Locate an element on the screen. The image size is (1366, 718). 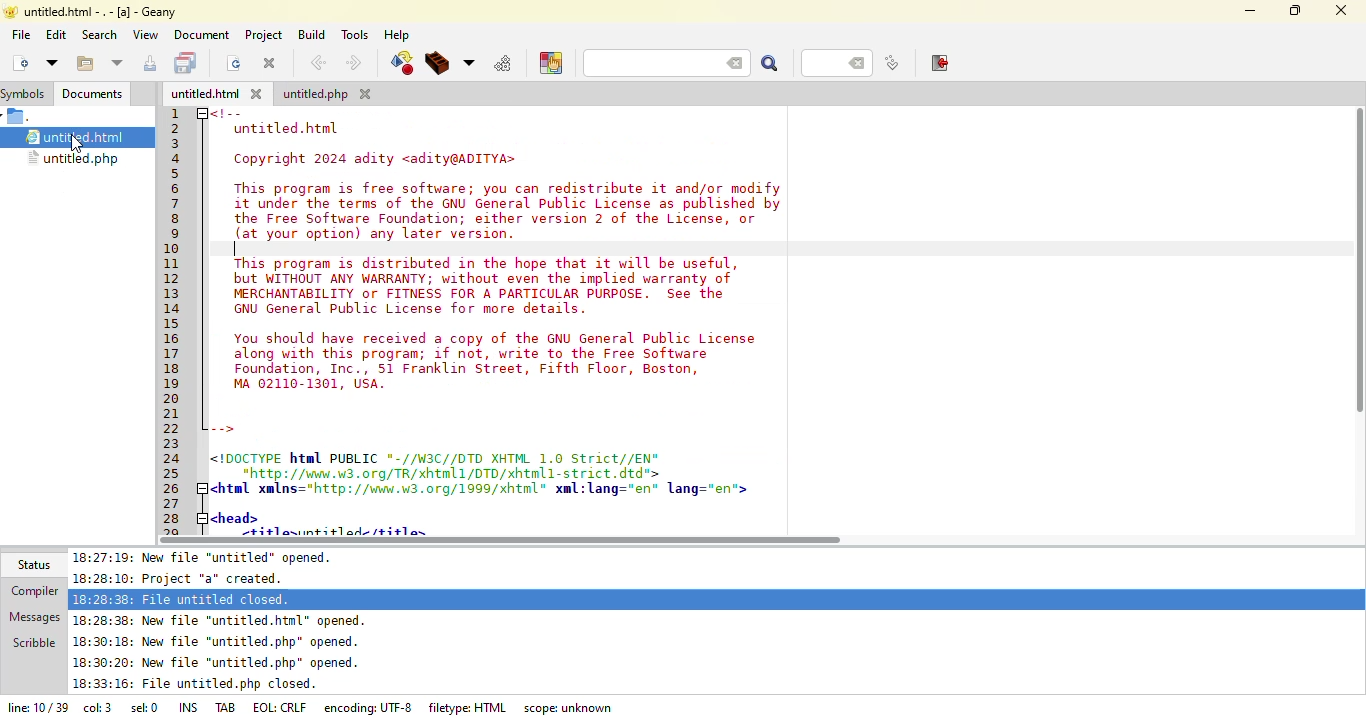
search is located at coordinates (664, 63).